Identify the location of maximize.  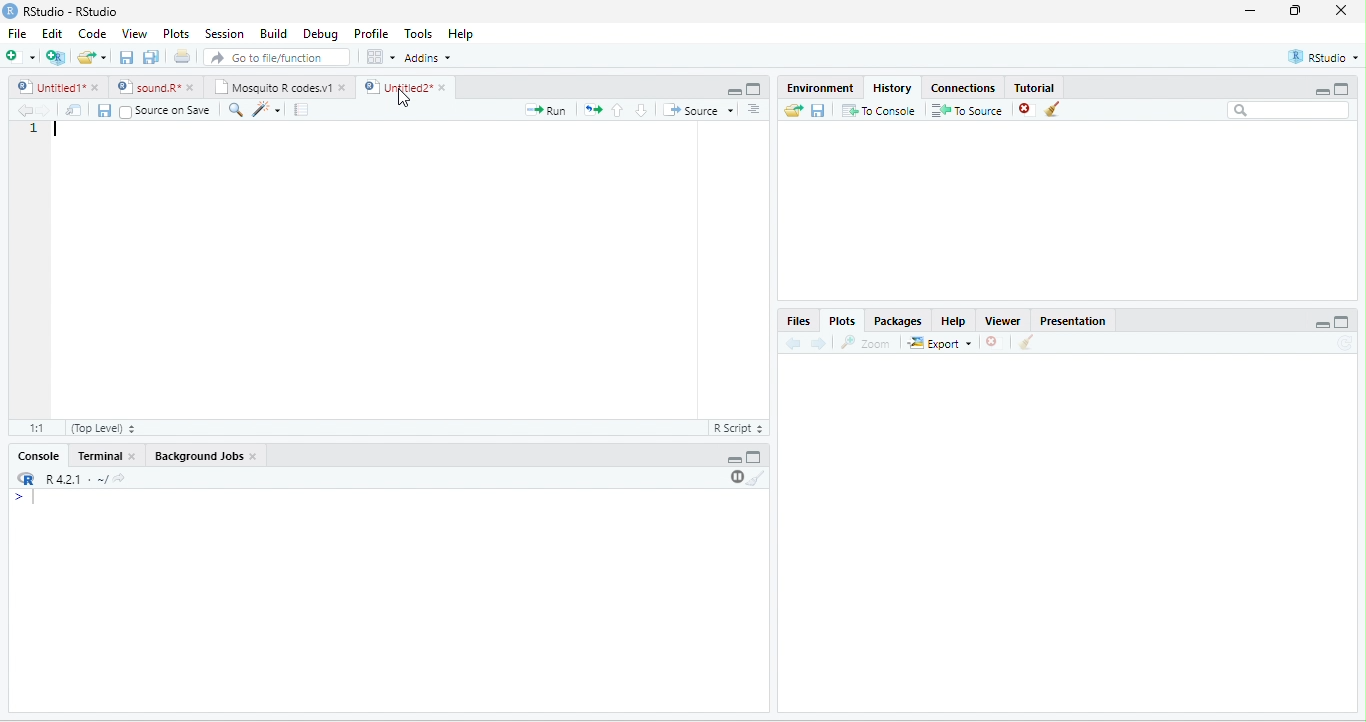
(1342, 88).